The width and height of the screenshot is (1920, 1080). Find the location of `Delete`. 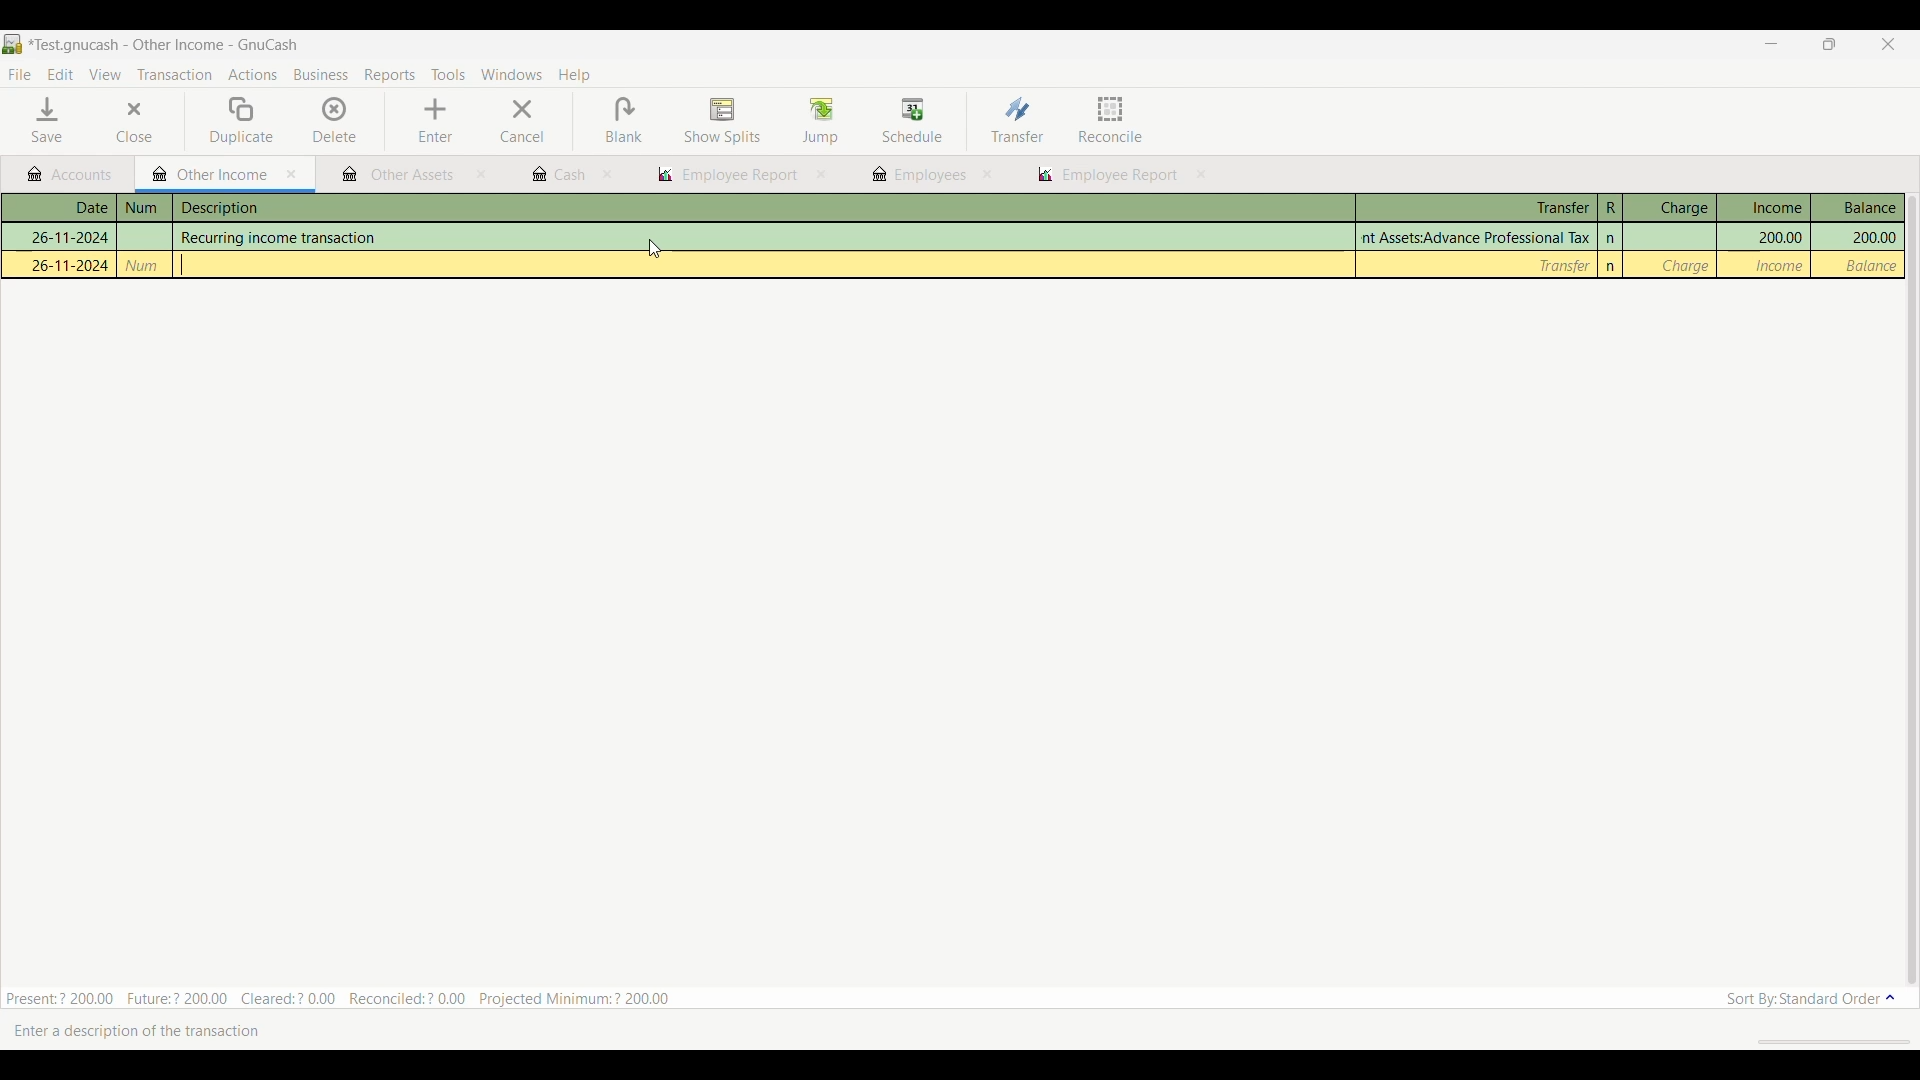

Delete is located at coordinates (335, 119).